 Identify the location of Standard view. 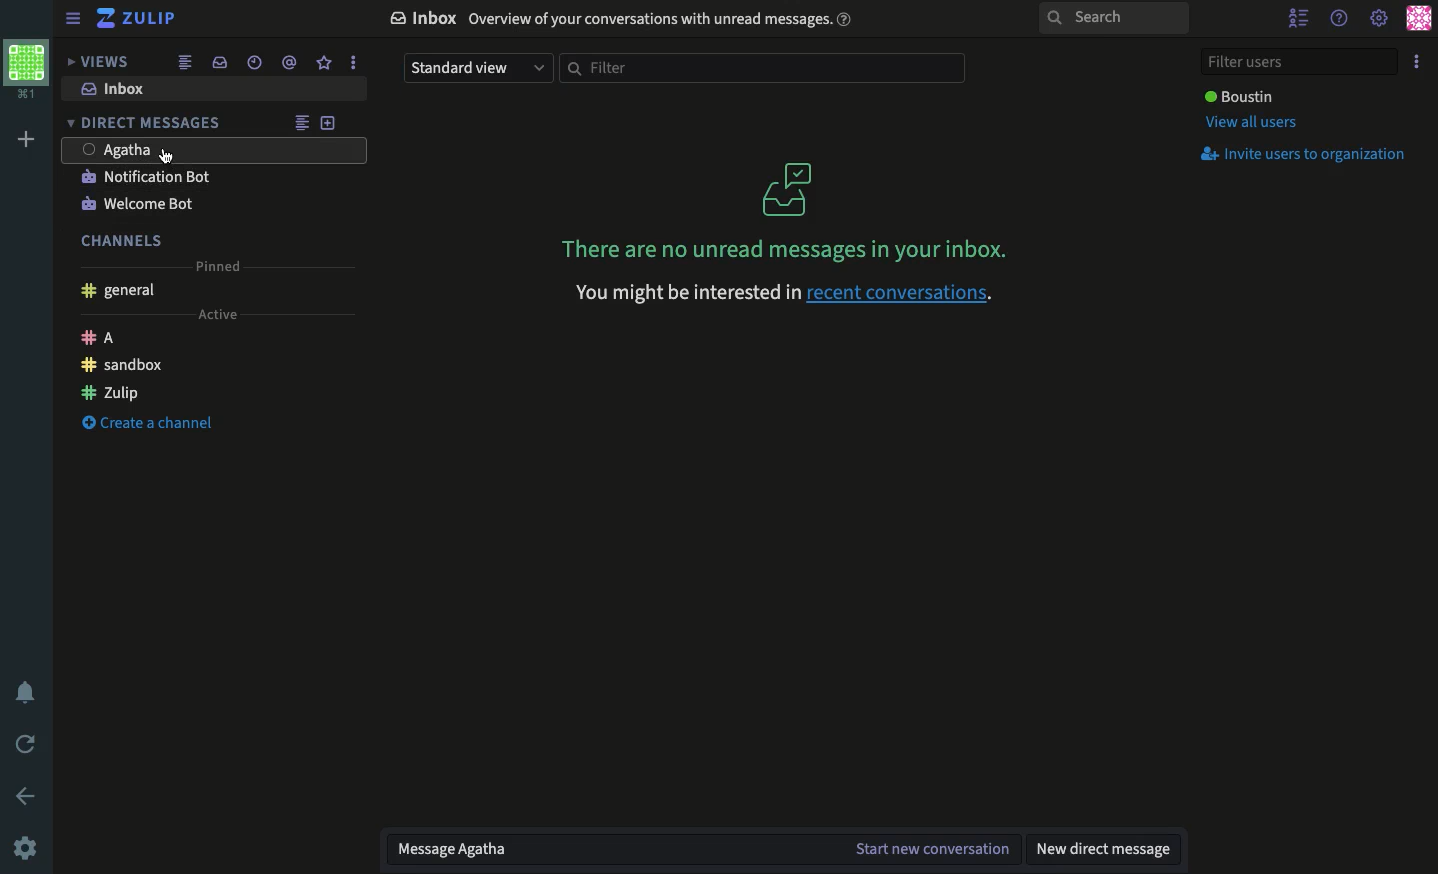
(474, 70).